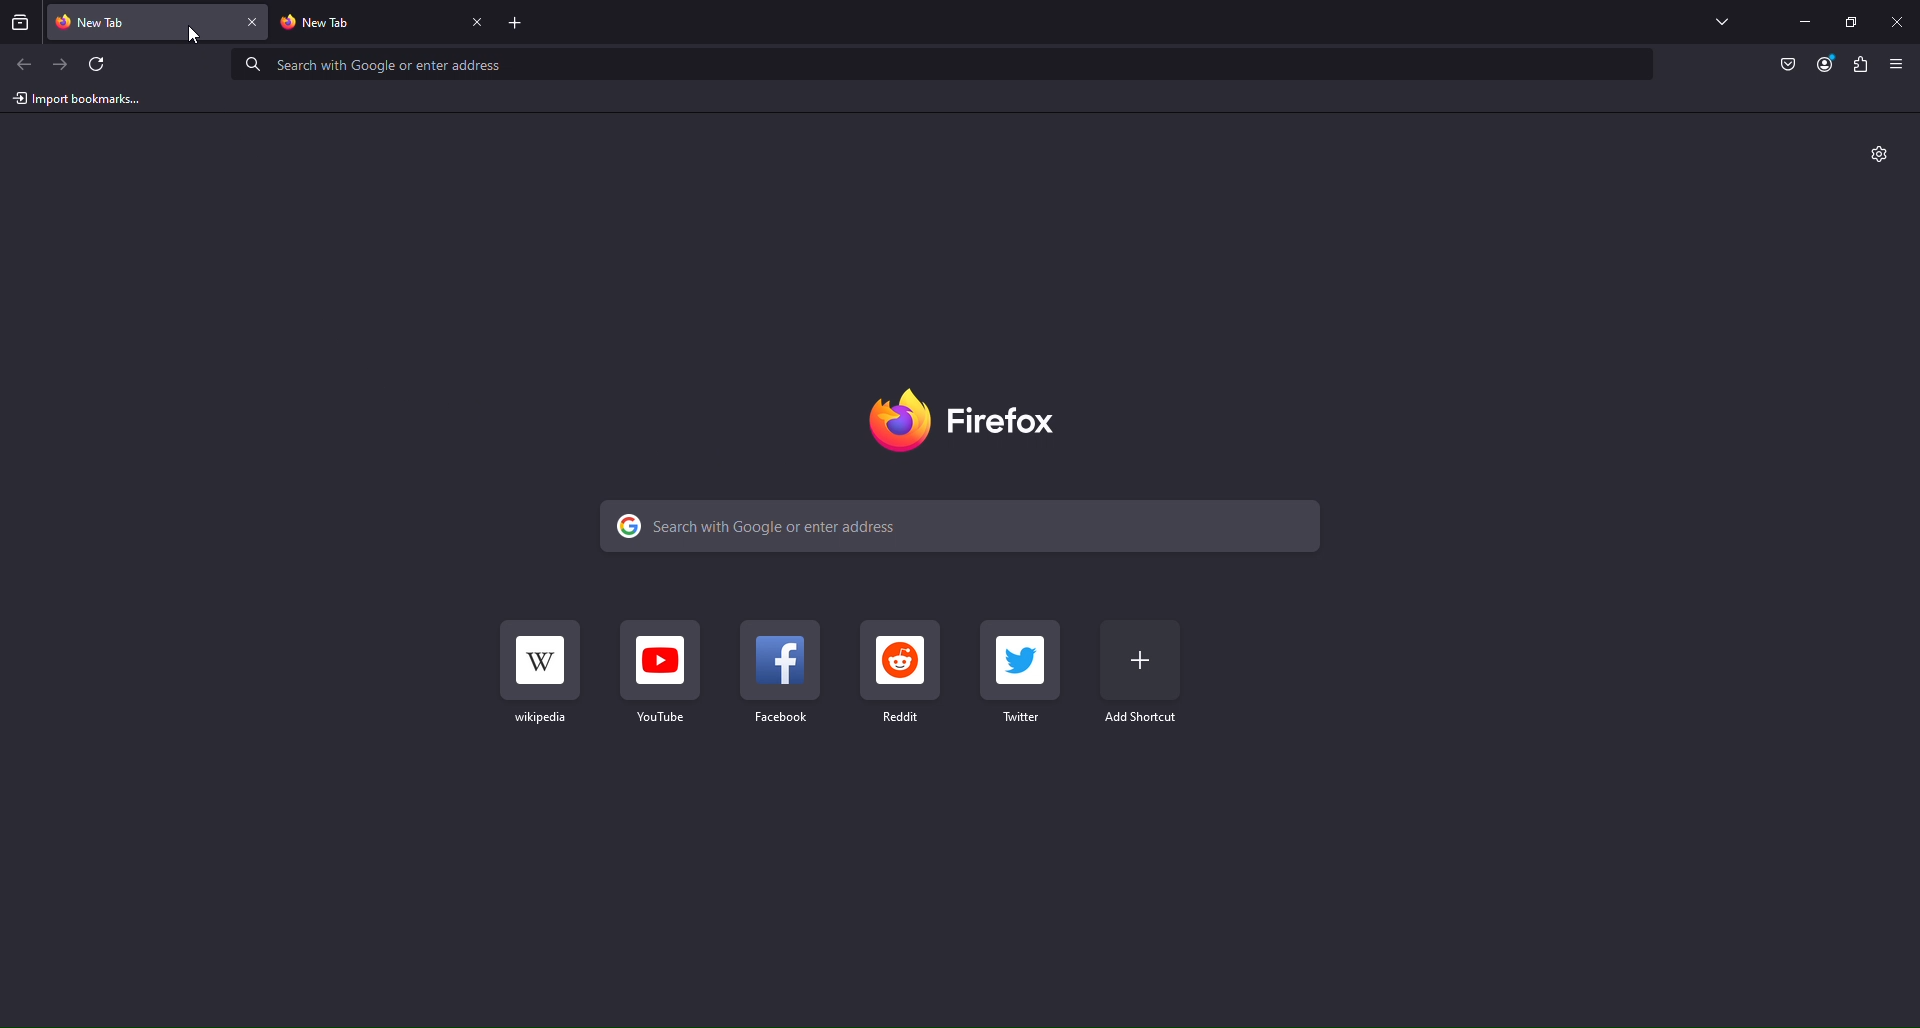  What do you see at coordinates (542, 670) in the screenshot?
I see `Wikipedia Shortcut` at bounding box center [542, 670].